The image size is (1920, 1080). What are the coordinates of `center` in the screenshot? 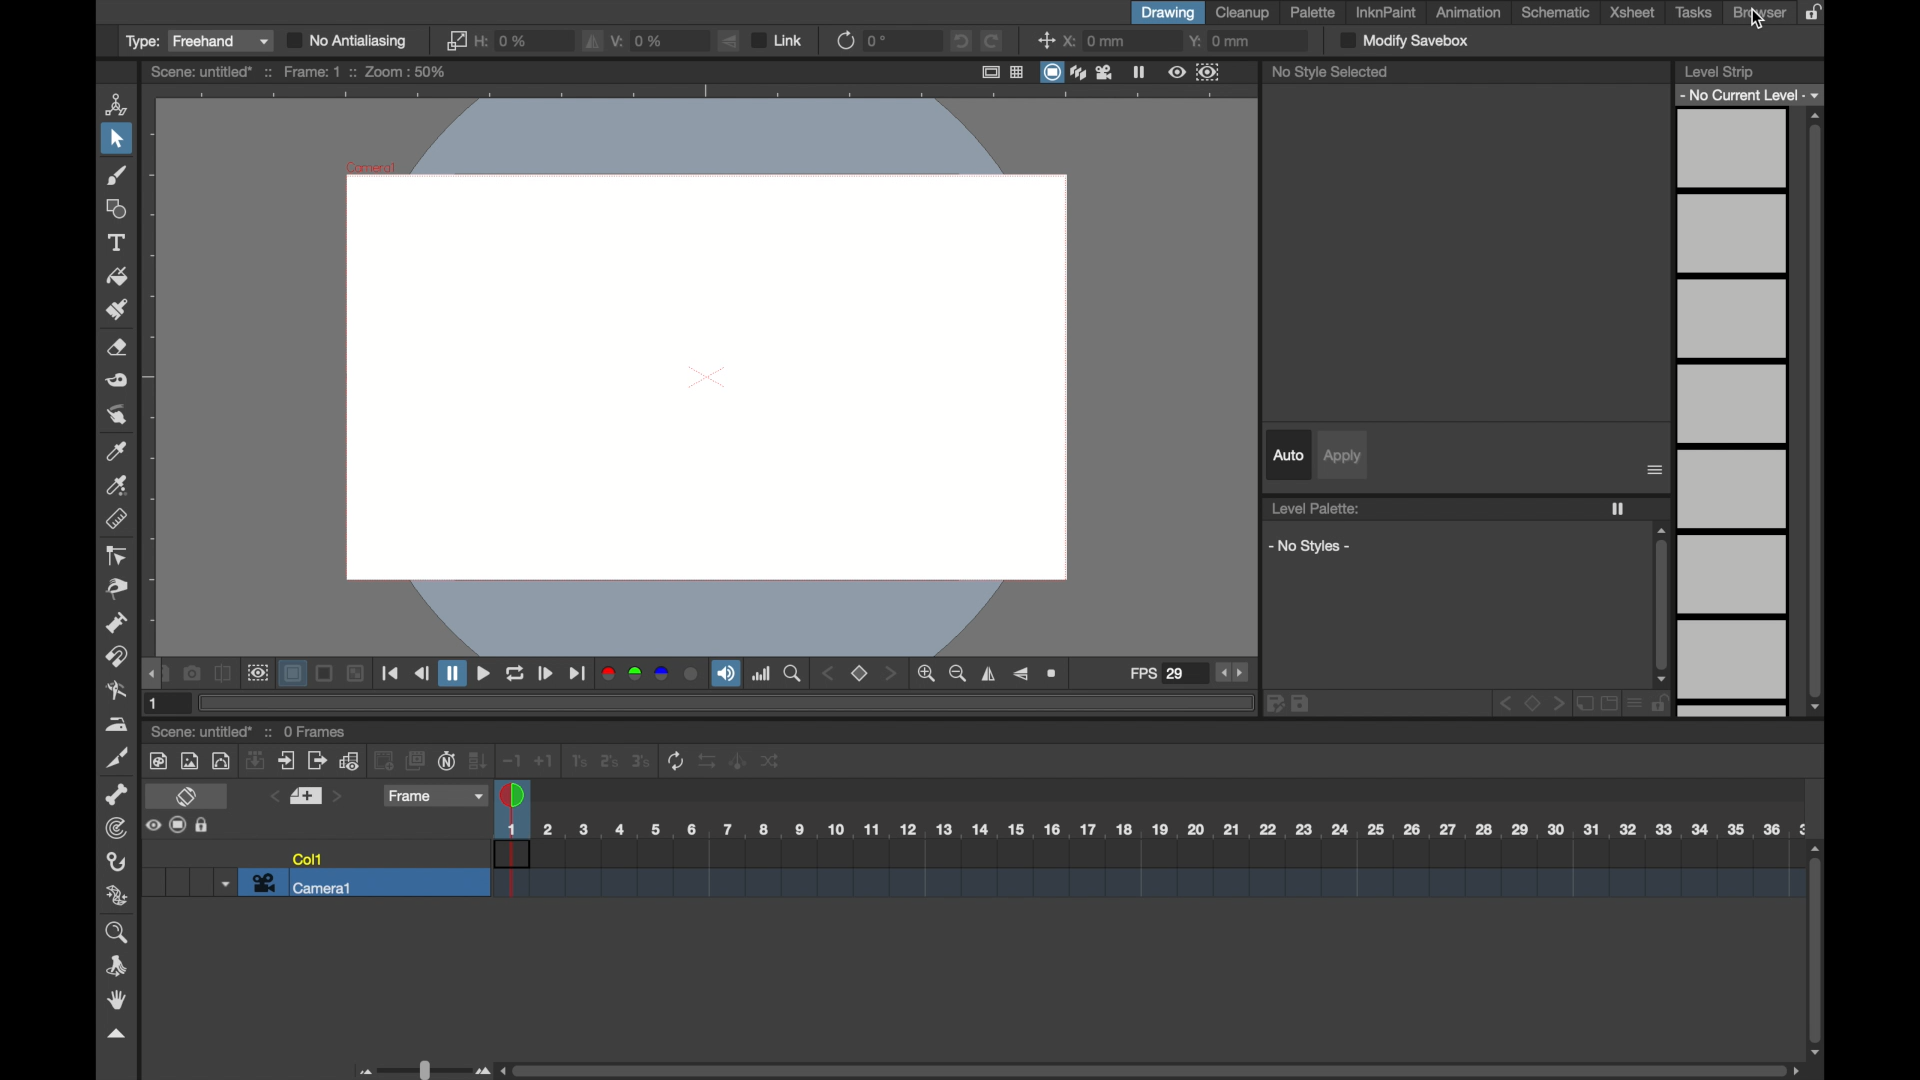 It's located at (1046, 40).